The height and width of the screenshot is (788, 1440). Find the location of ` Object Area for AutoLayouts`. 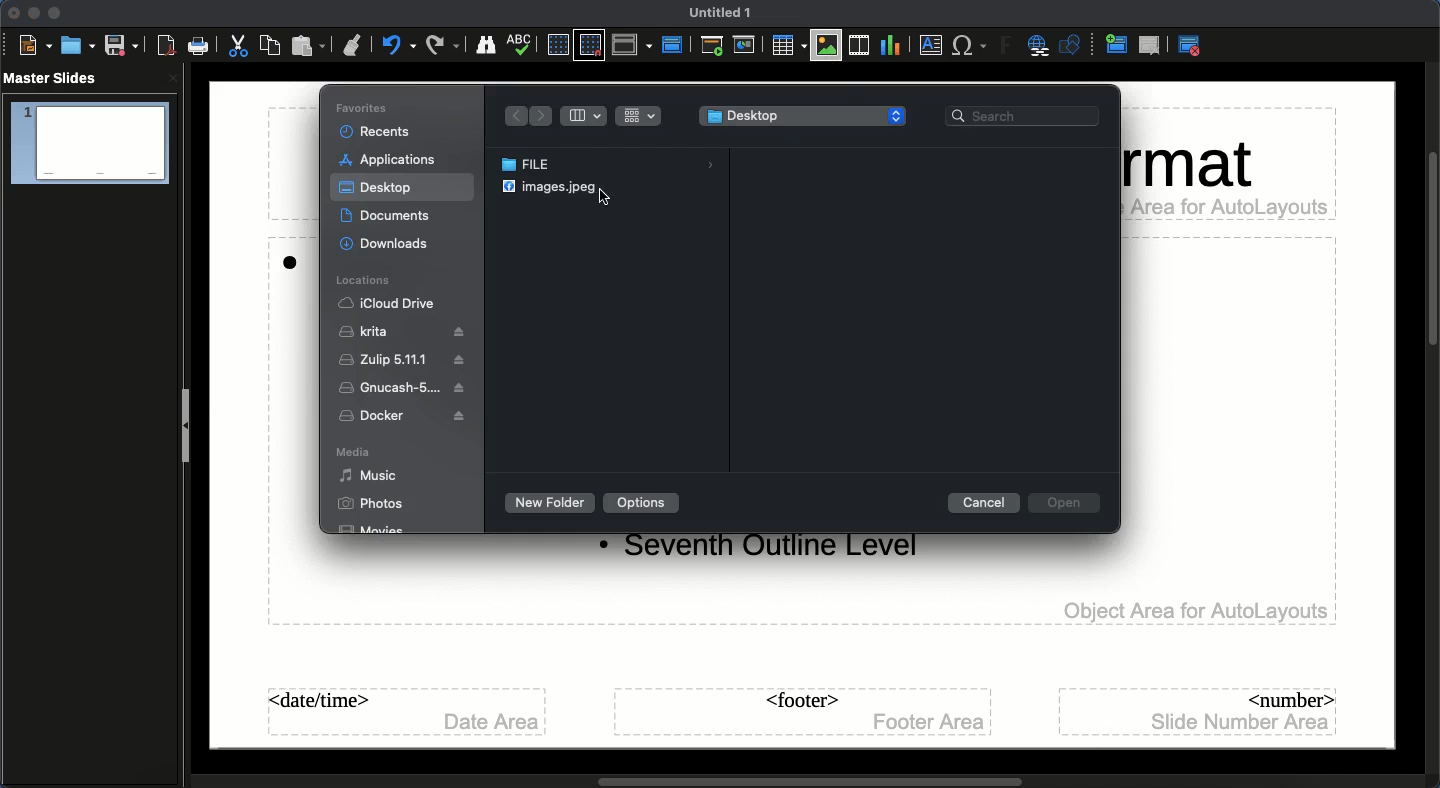

 Object Area for AutoLayouts is located at coordinates (1196, 612).